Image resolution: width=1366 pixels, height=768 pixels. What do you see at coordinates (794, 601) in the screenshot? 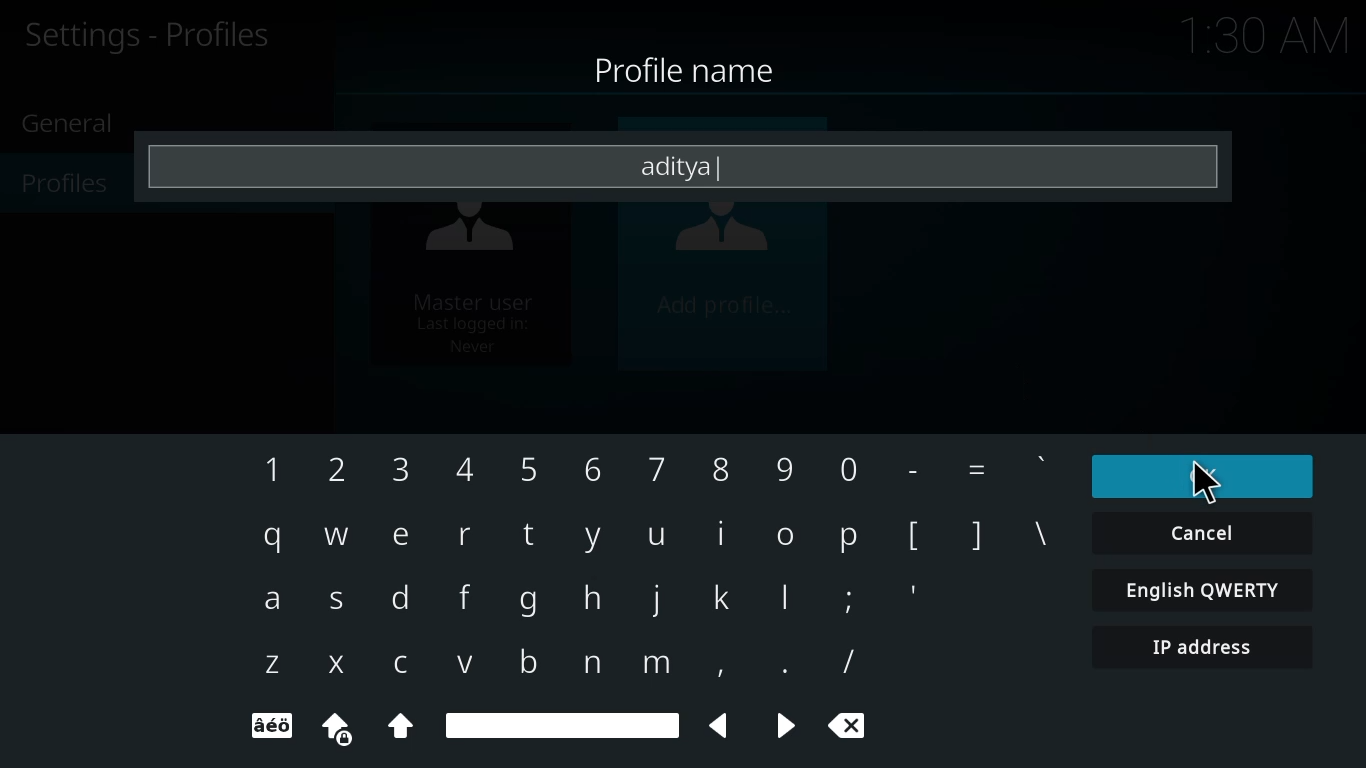
I see `l` at bounding box center [794, 601].